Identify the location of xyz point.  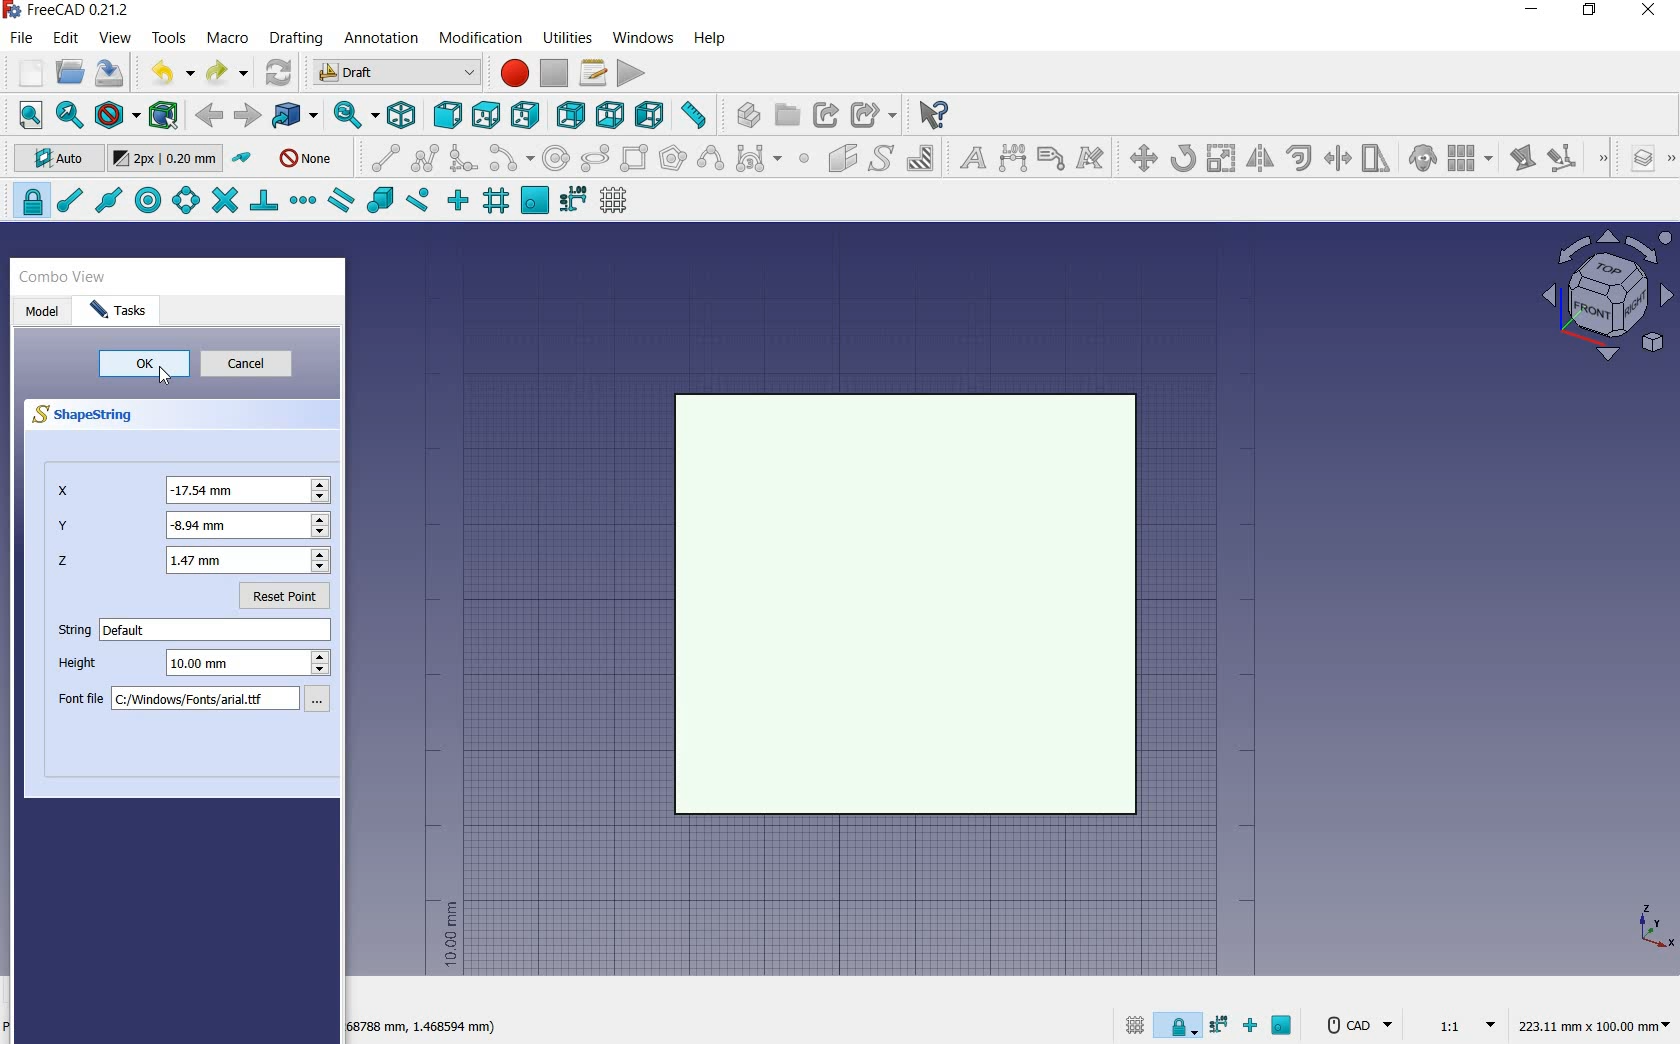
(1655, 926).